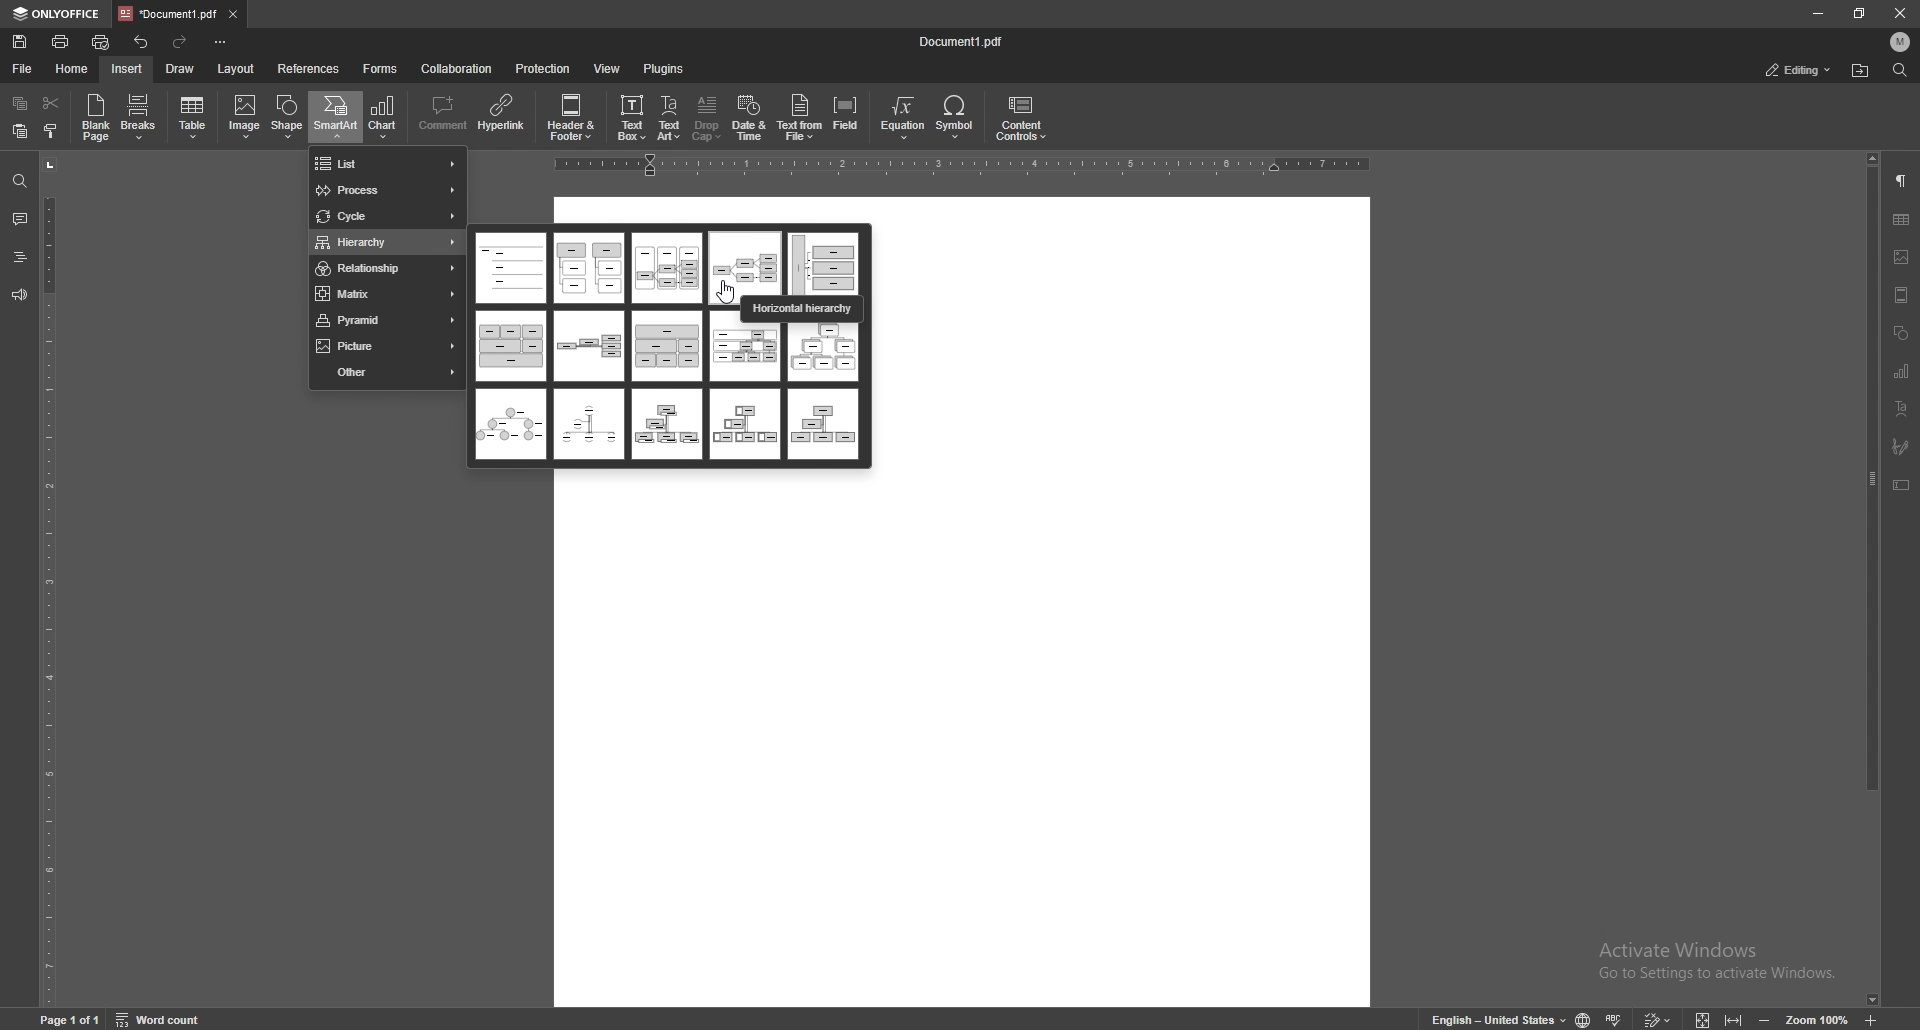 Image resolution: width=1920 pixels, height=1030 pixels. What do you see at coordinates (1901, 446) in the screenshot?
I see `signature` at bounding box center [1901, 446].